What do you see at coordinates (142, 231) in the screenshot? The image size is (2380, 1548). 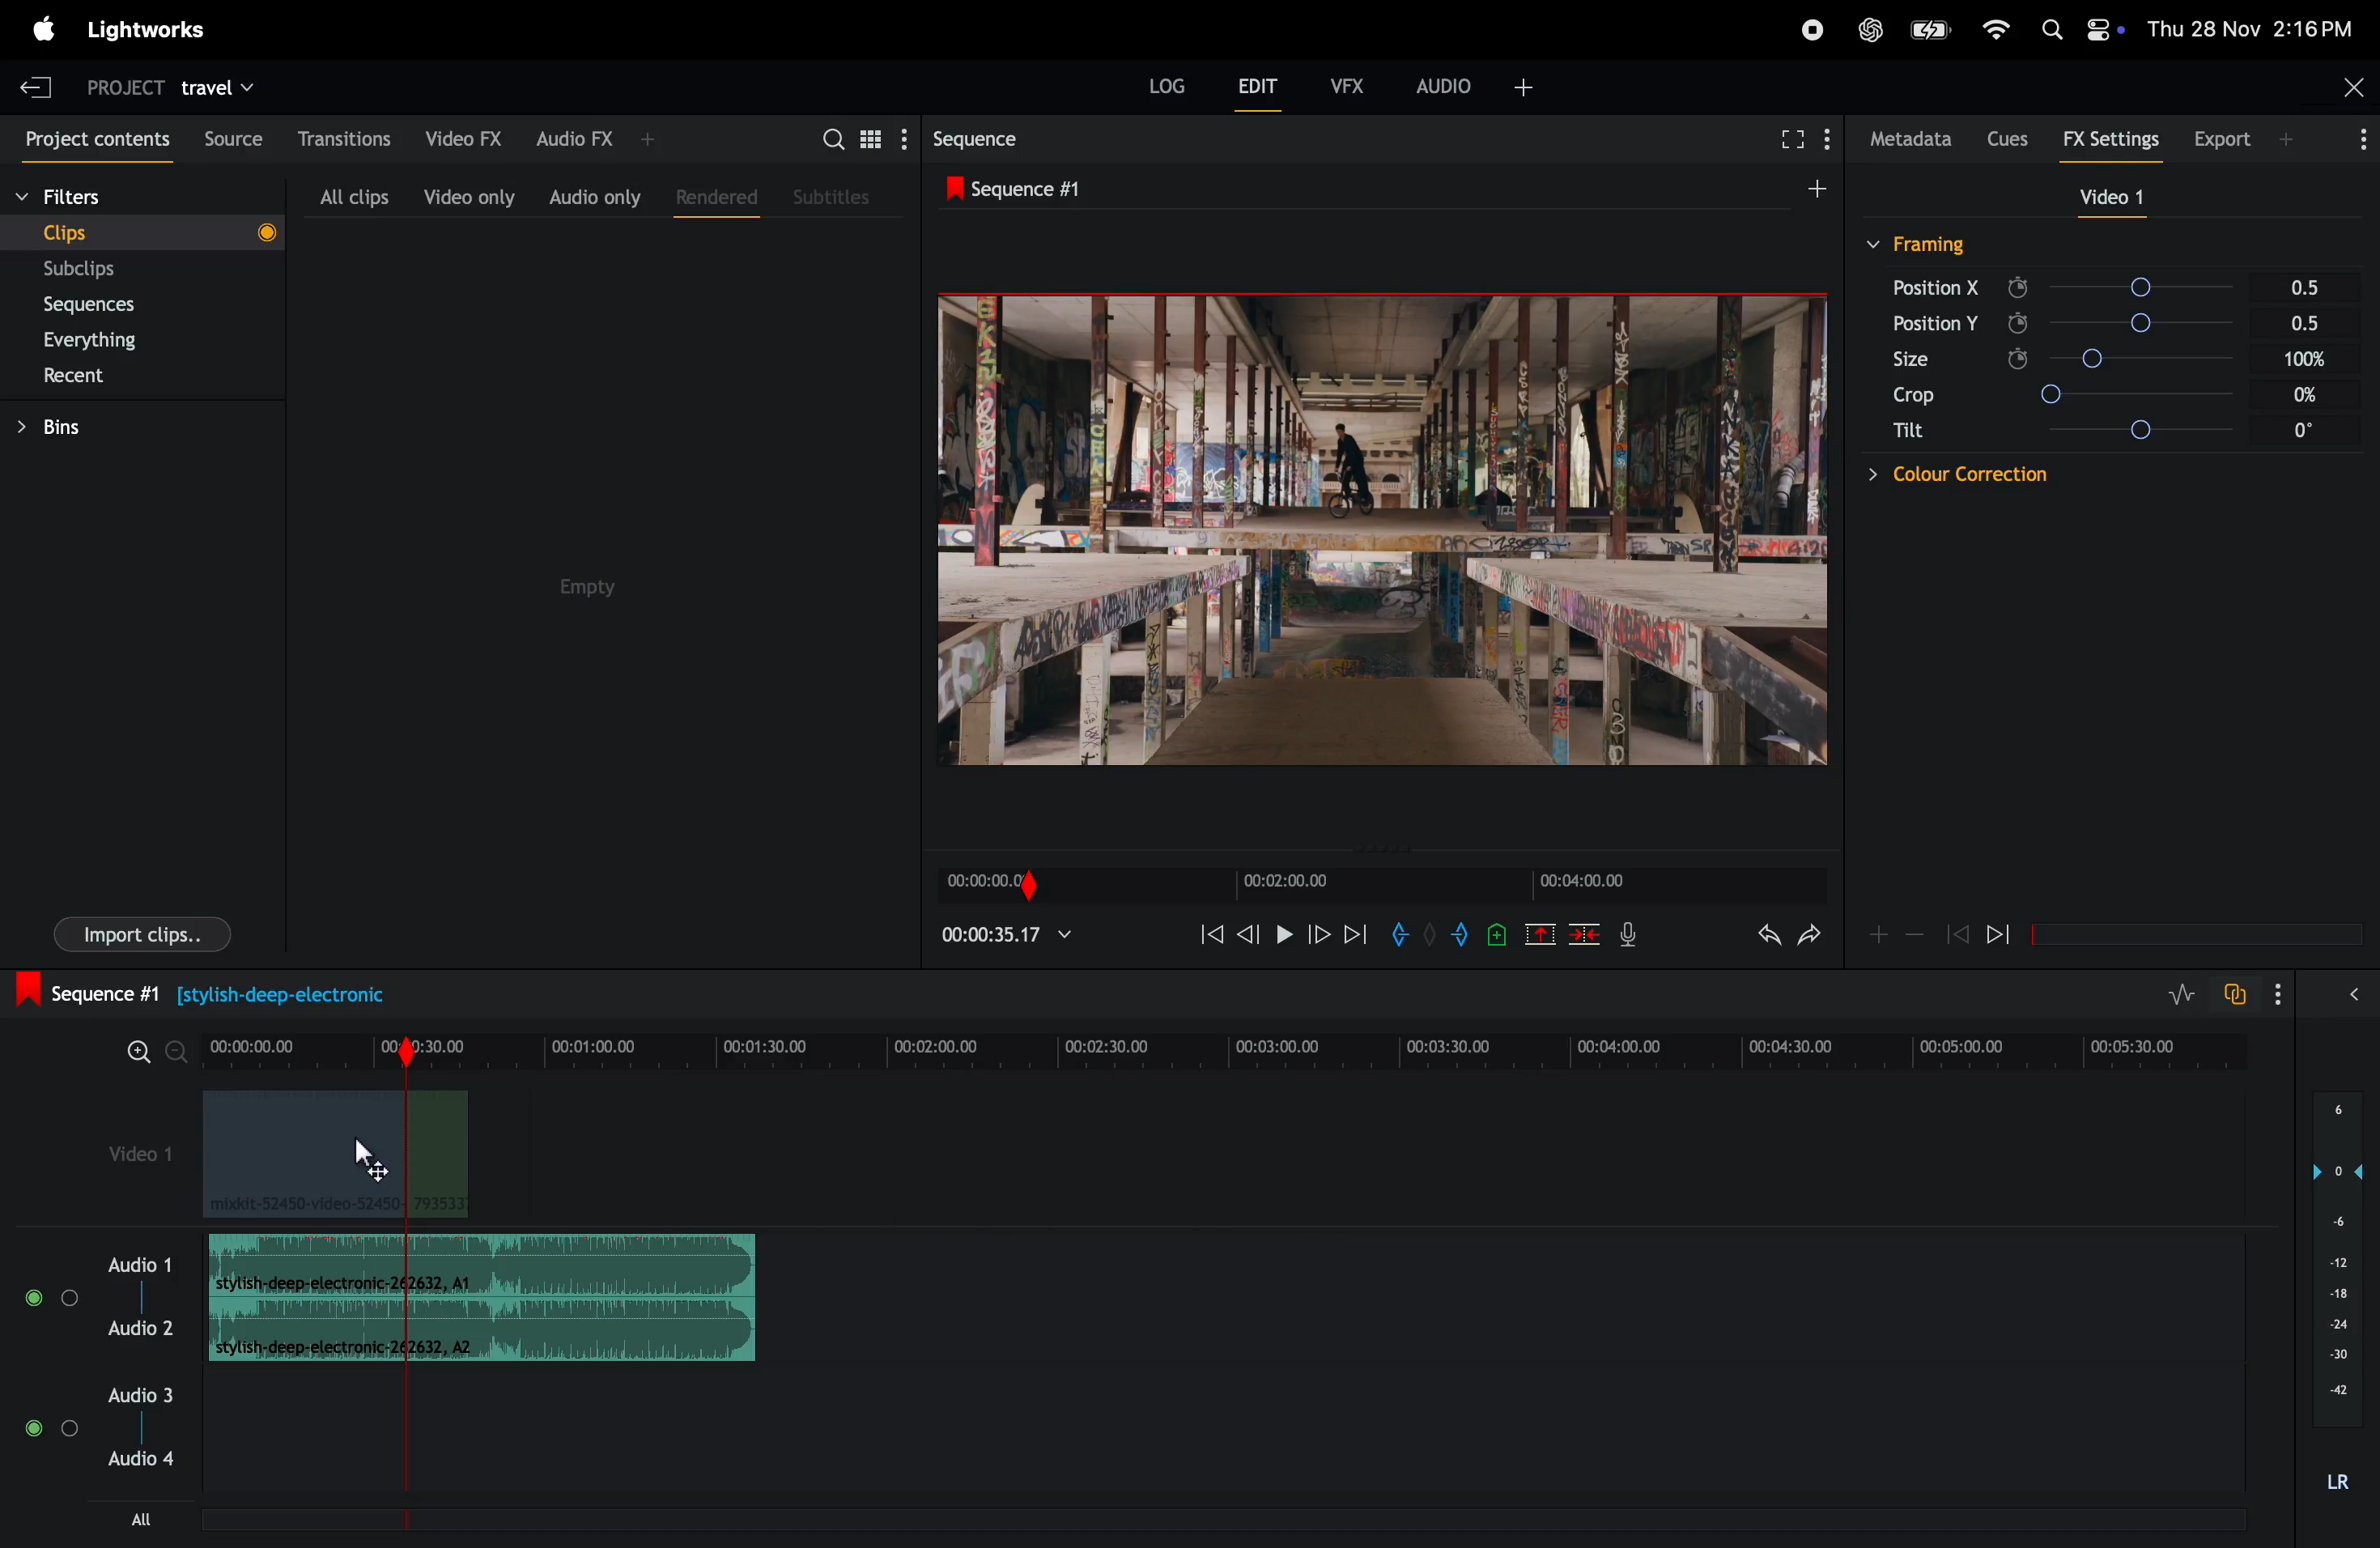 I see `clips` at bounding box center [142, 231].